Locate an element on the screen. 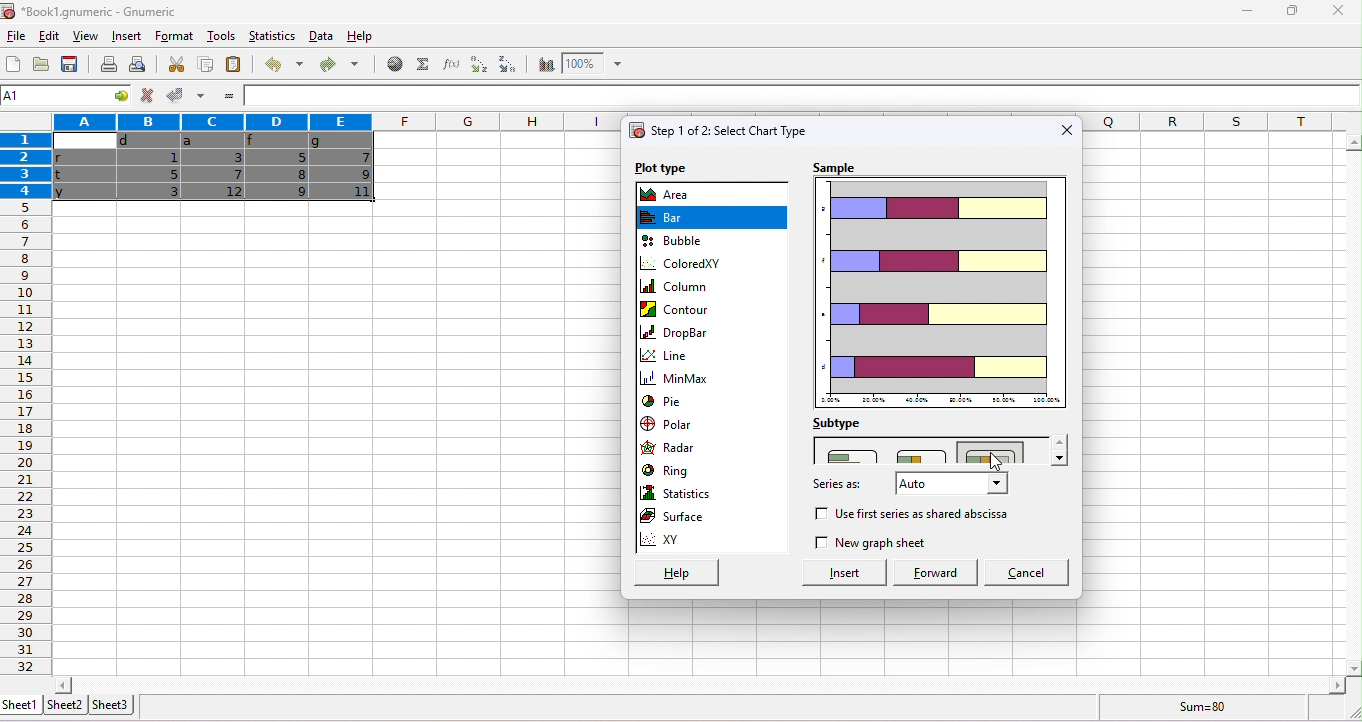 This screenshot has width=1362, height=722. chart is located at coordinates (545, 64).